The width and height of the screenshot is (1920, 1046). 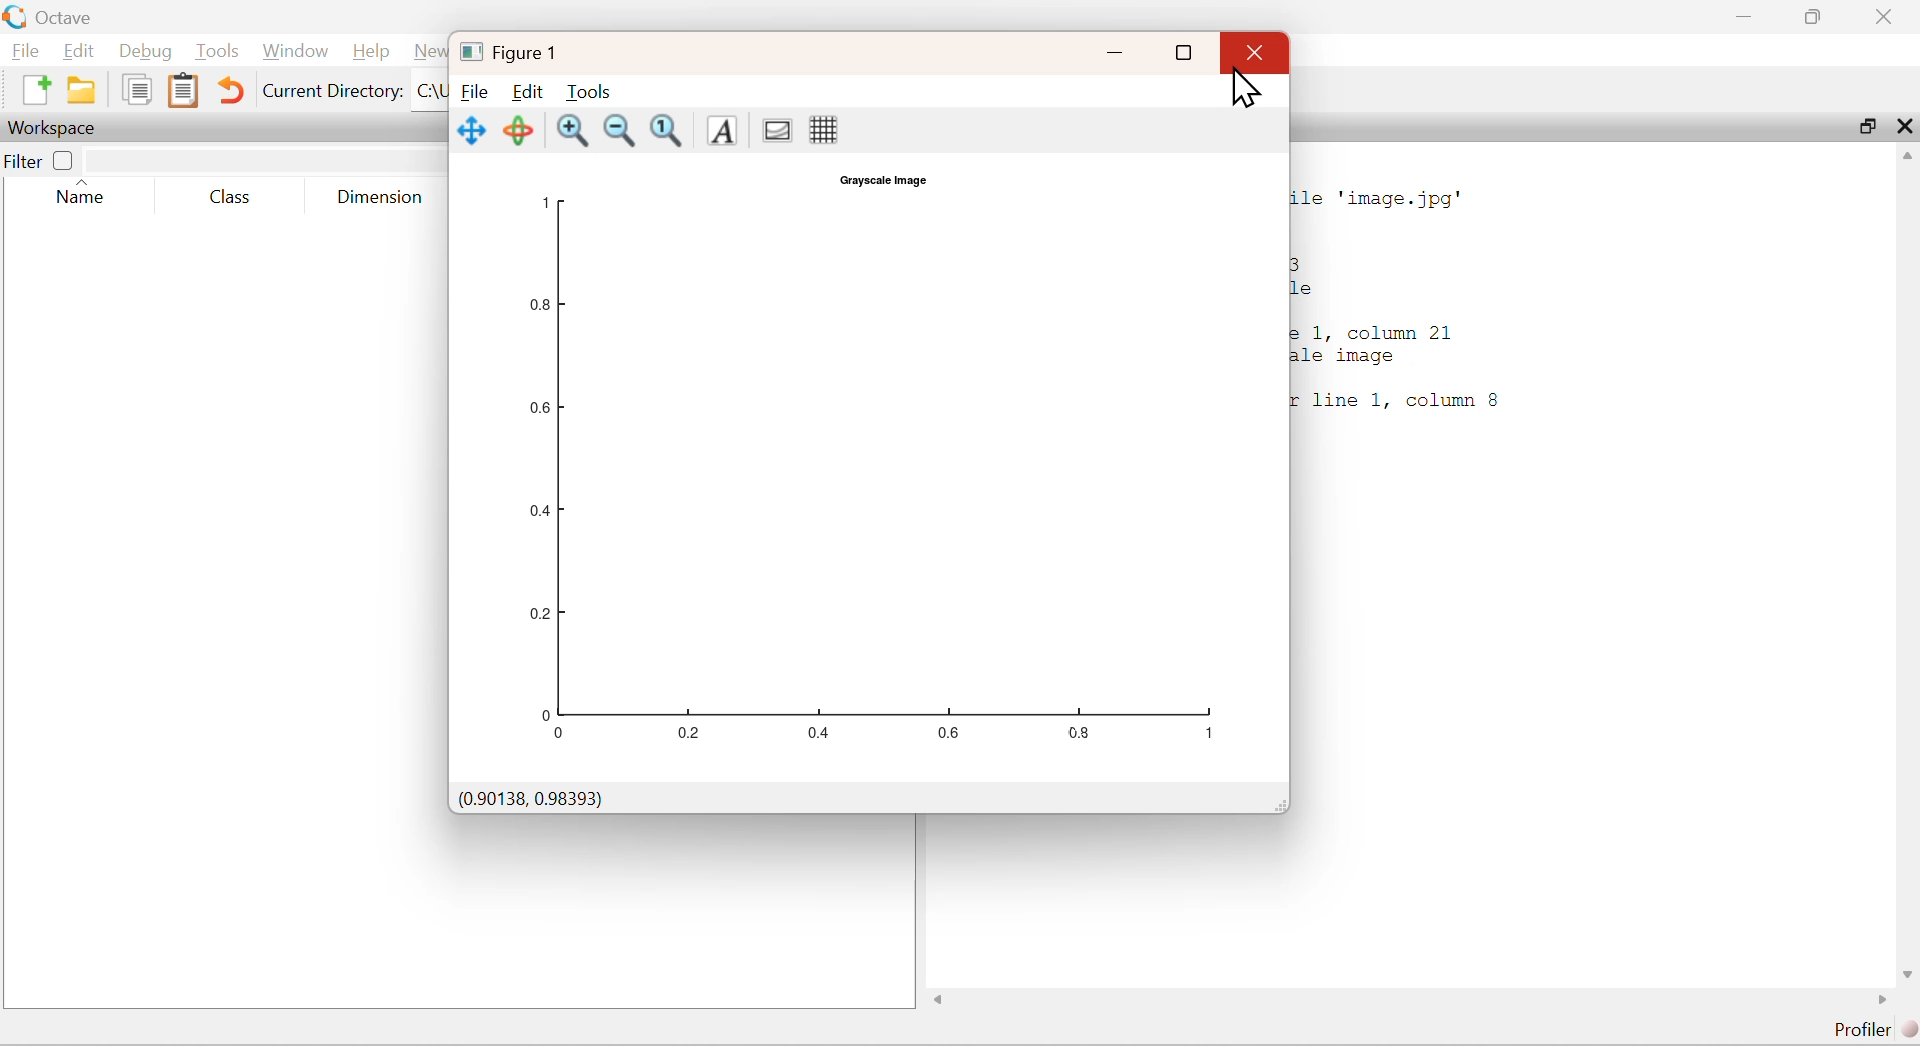 I want to click on scroll bar down, so click(x=1904, y=972).